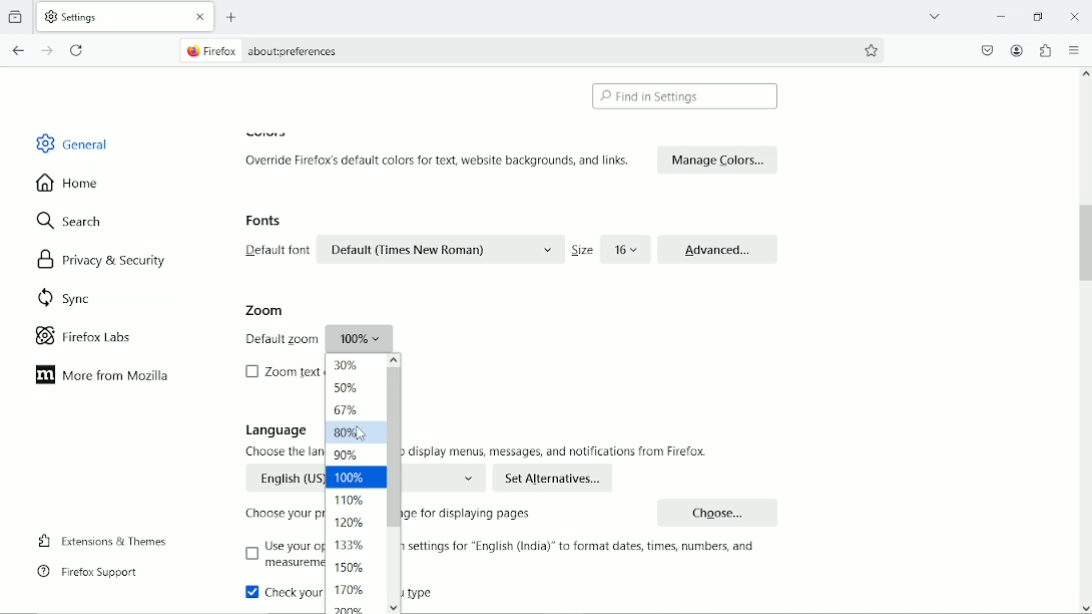 This screenshot has height=614, width=1092. What do you see at coordinates (394, 447) in the screenshot?
I see `Vertical scrollbar` at bounding box center [394, 447].